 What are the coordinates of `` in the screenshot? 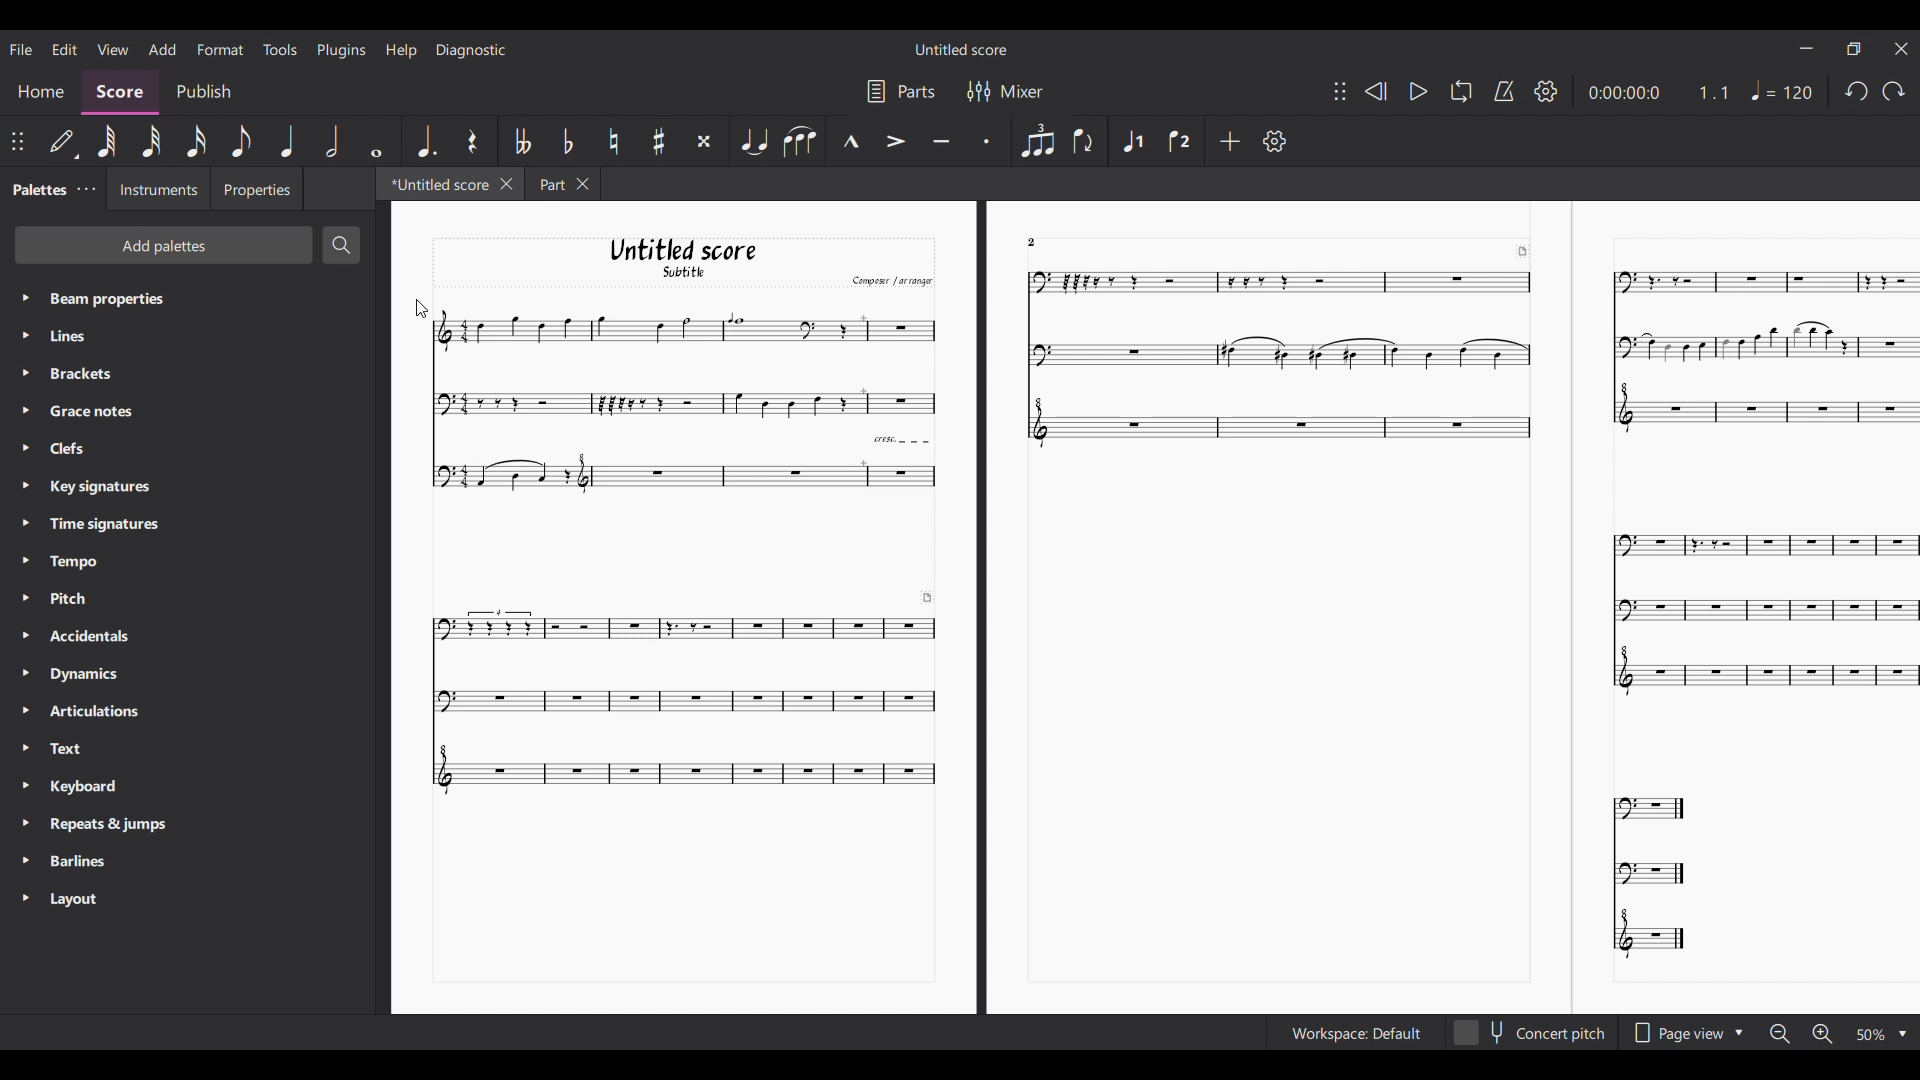 It's located at (23, 333).